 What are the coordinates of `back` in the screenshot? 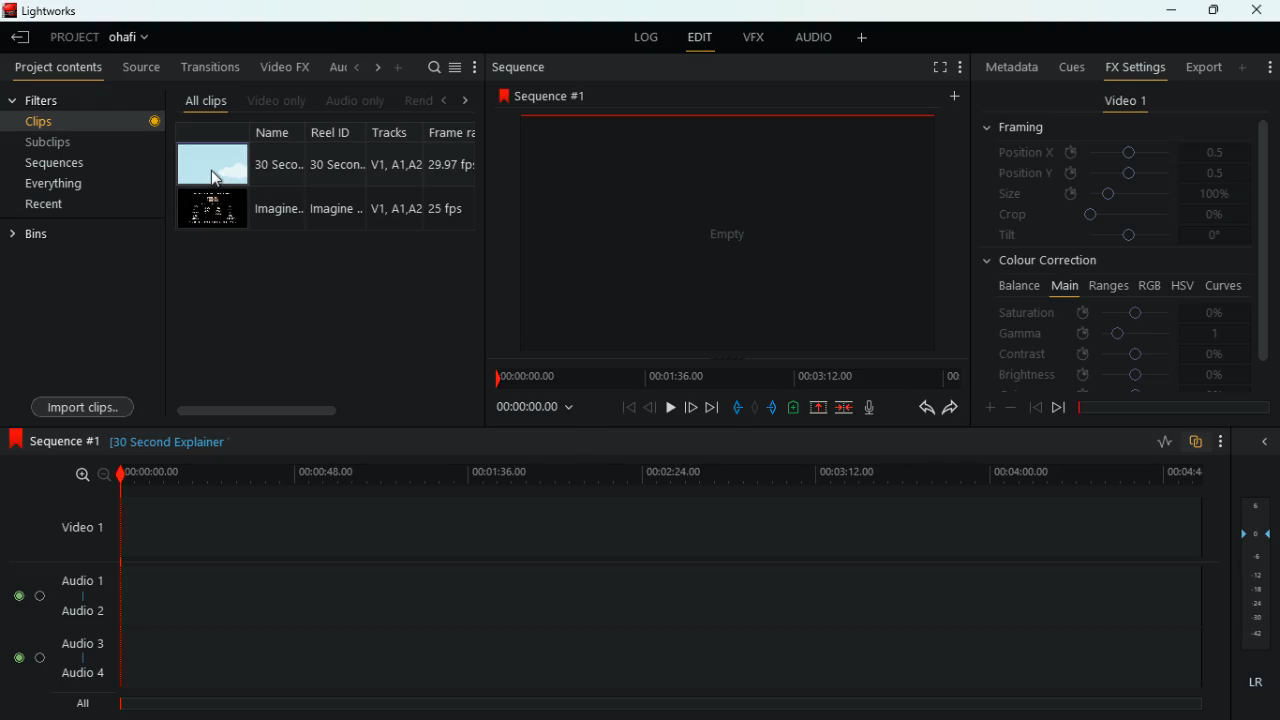 It's located at (650, 407).